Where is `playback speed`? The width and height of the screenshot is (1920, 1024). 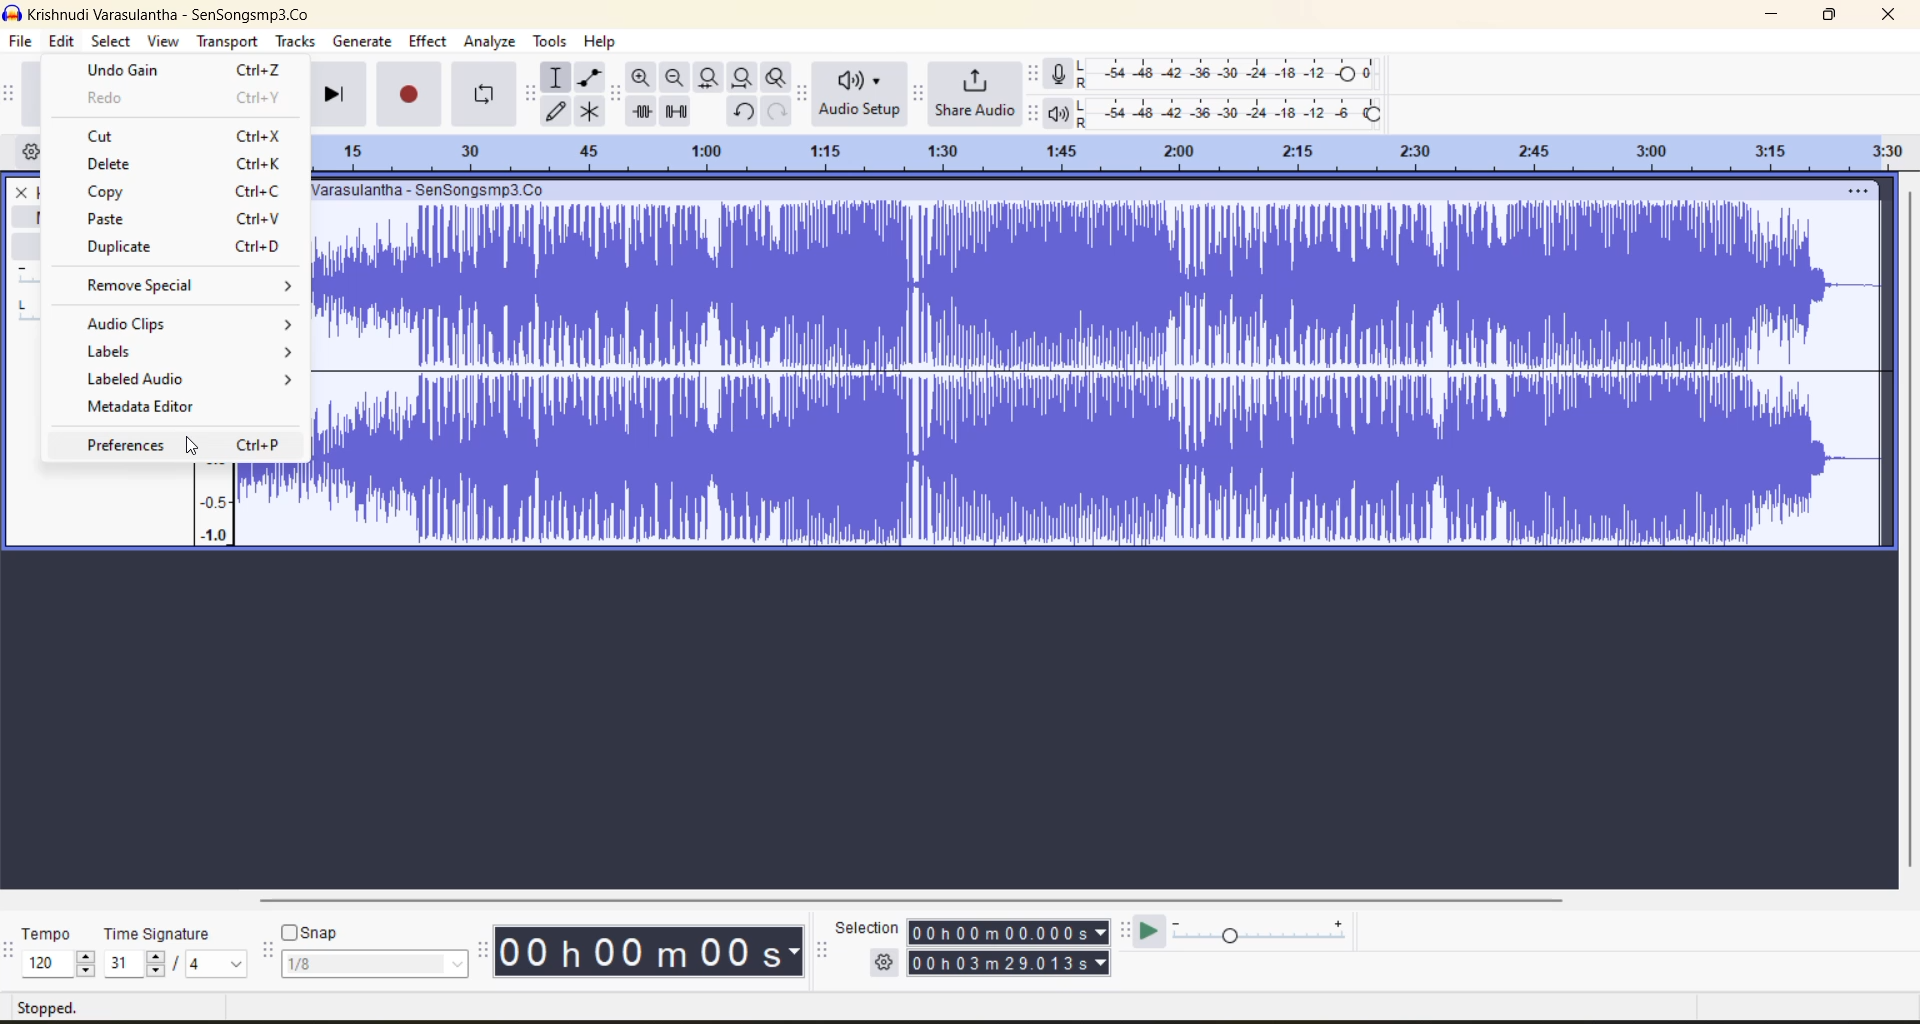
playback speed is located at coordinates (1261, 930).